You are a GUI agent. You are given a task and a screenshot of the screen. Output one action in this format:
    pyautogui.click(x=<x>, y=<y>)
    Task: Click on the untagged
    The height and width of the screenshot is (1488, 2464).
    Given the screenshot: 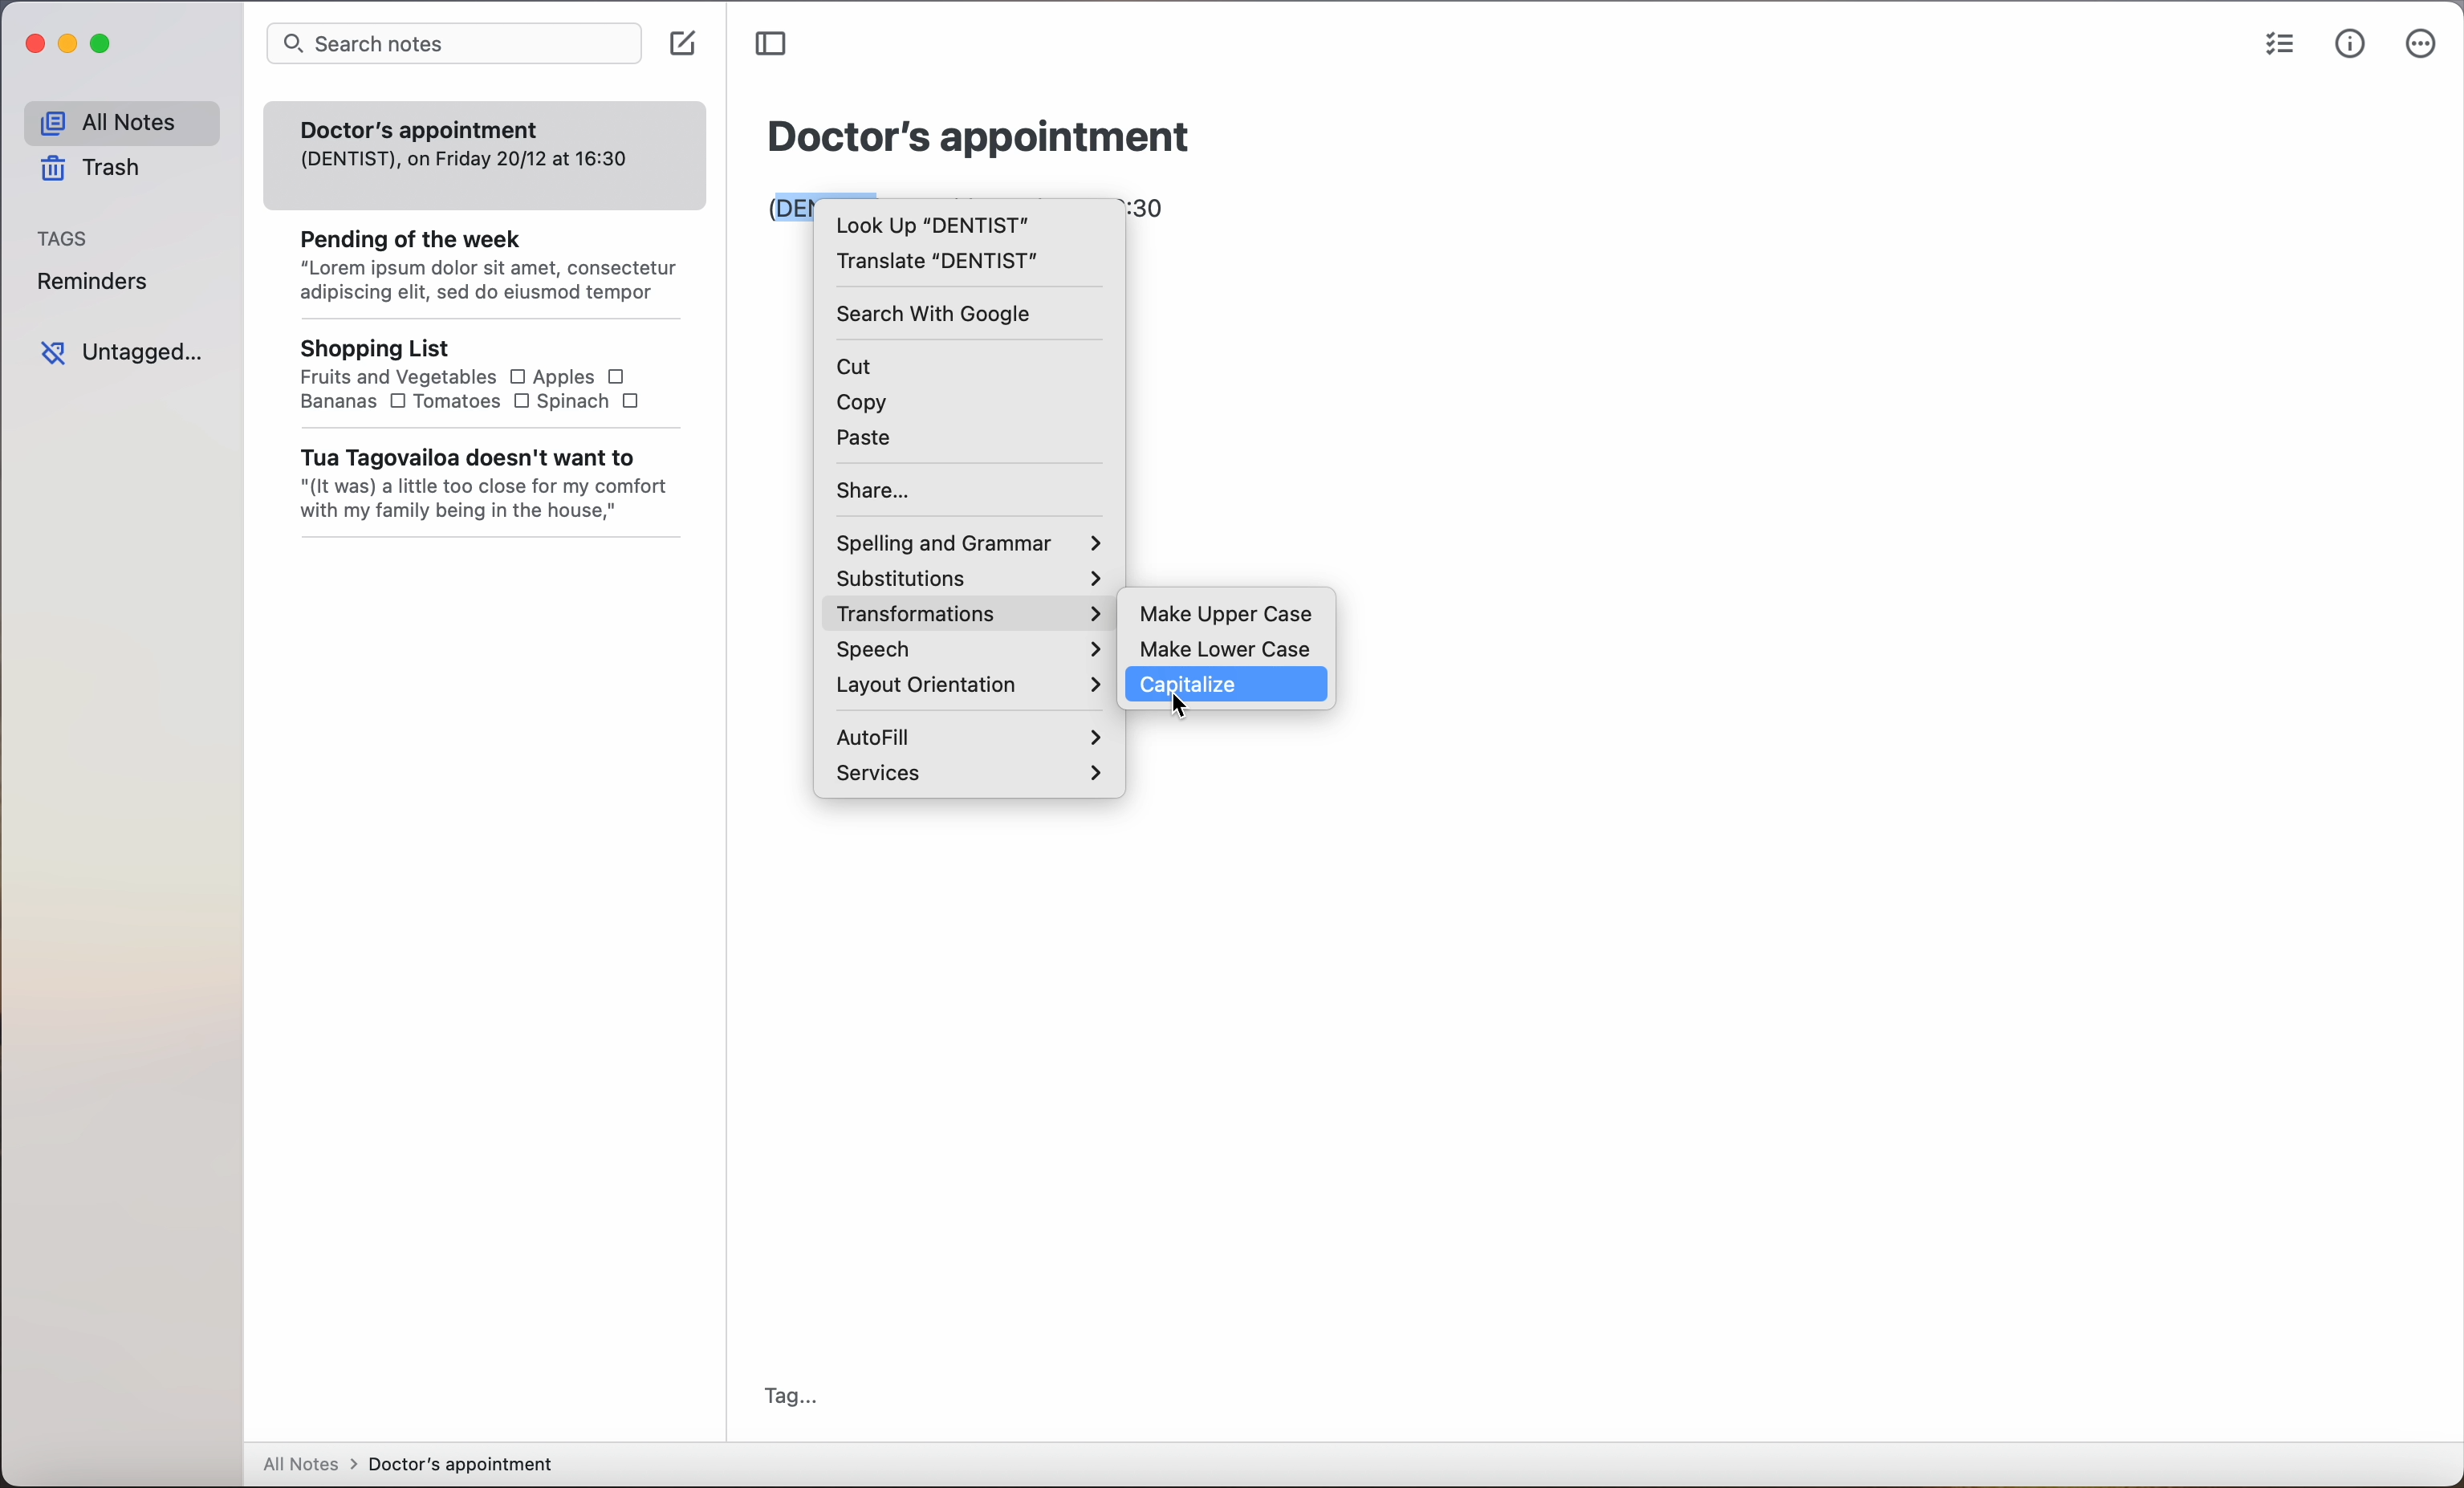 What is the action you would take?
    pyautogui.click(x=121, y=351)
    